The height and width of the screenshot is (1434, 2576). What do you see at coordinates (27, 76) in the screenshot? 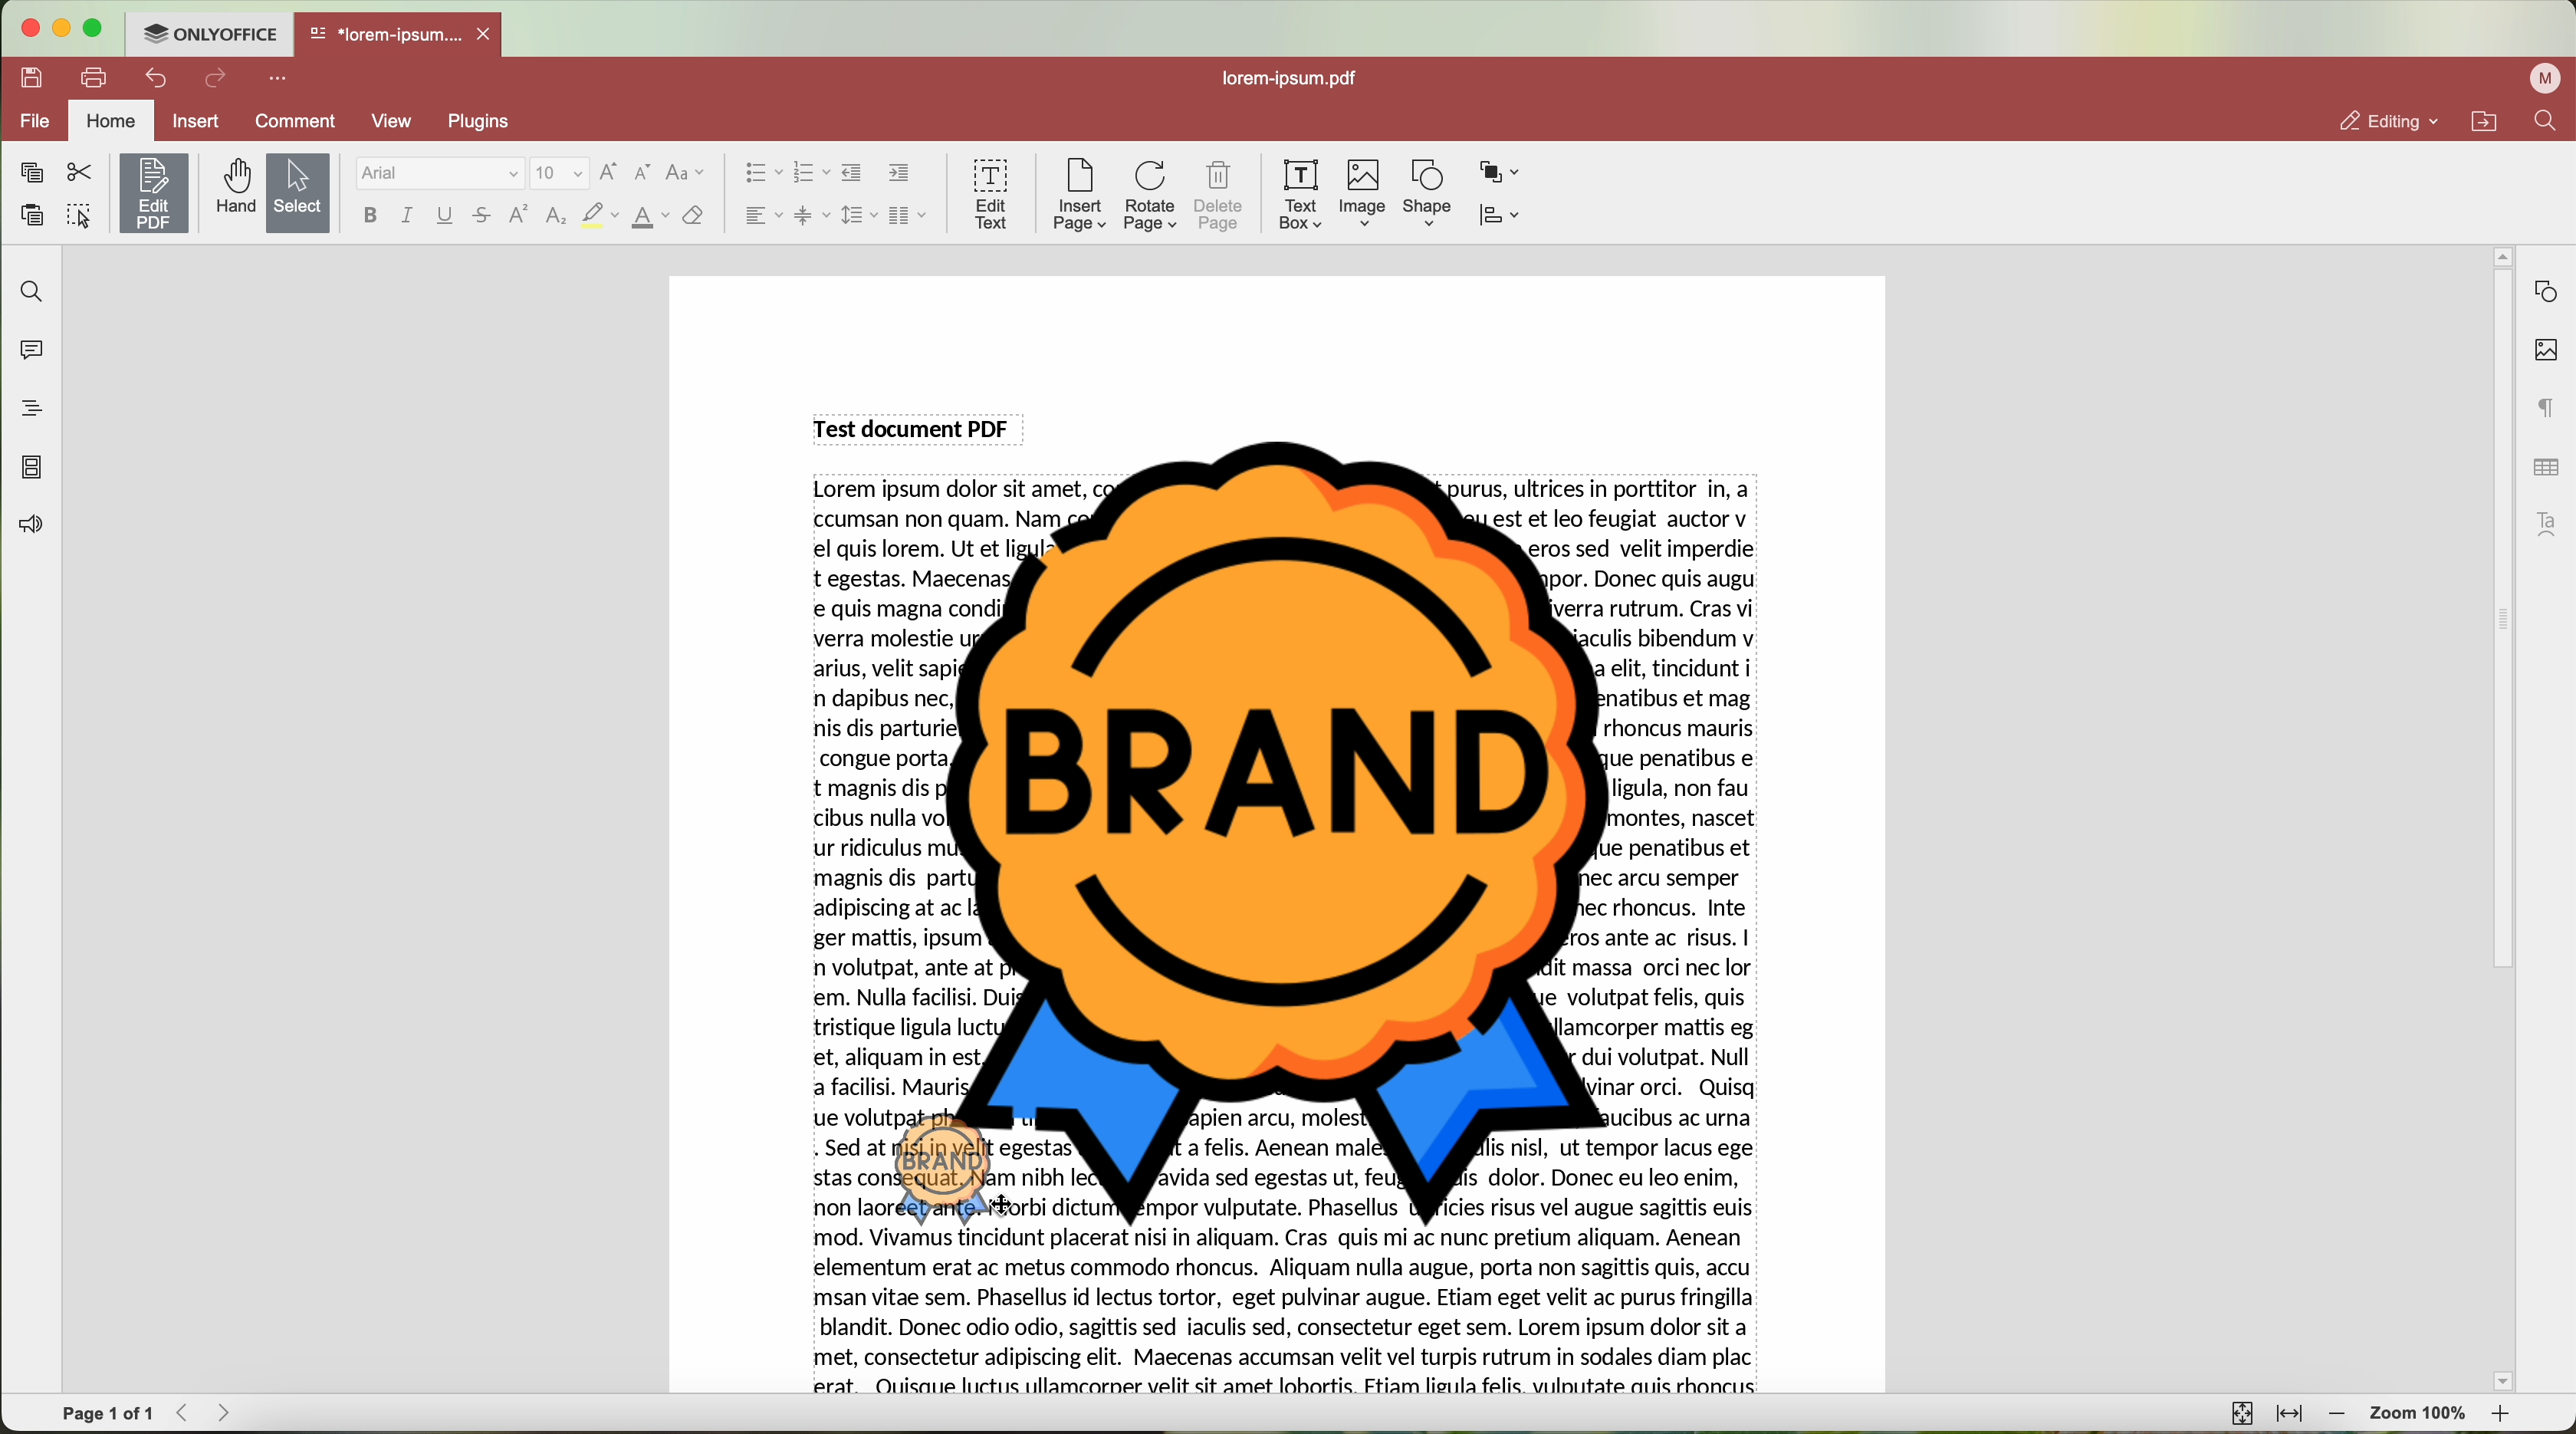
I see `save` at bounding box center [27, 76].